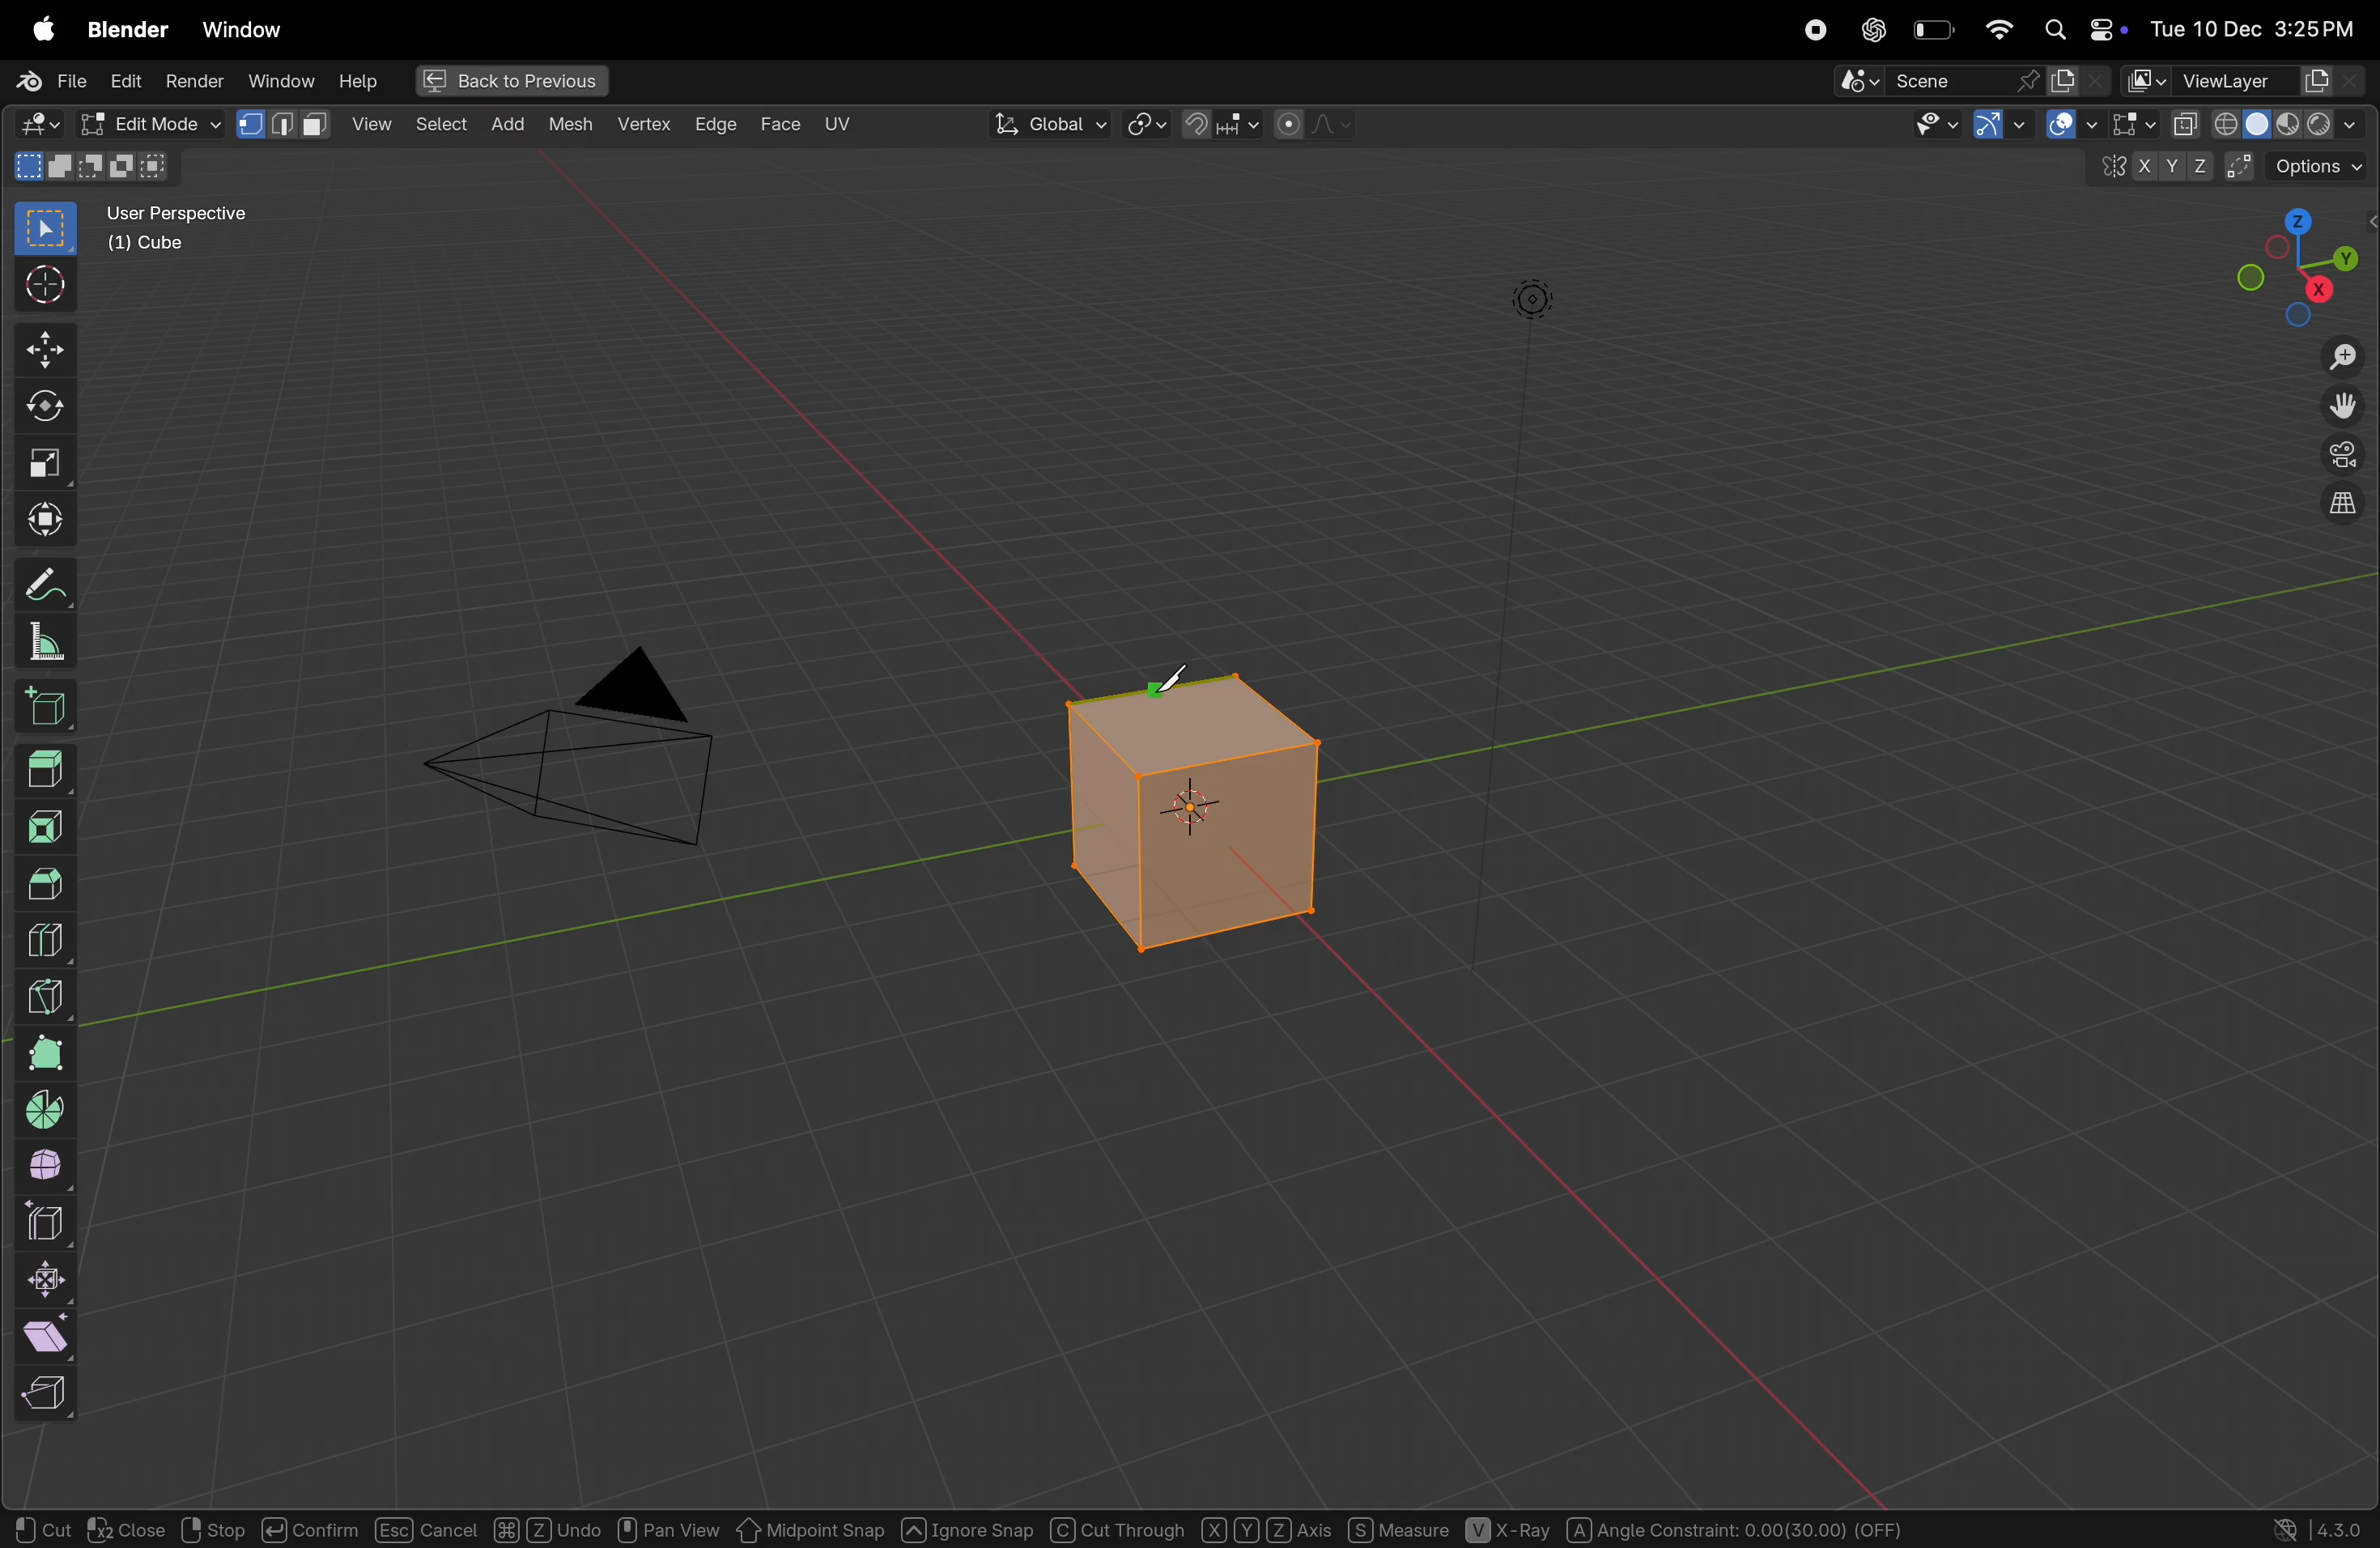  What do you see at coordinates (1973, 81) in the screenshot?
I see `Scene` at bounding box center [1973, 81].